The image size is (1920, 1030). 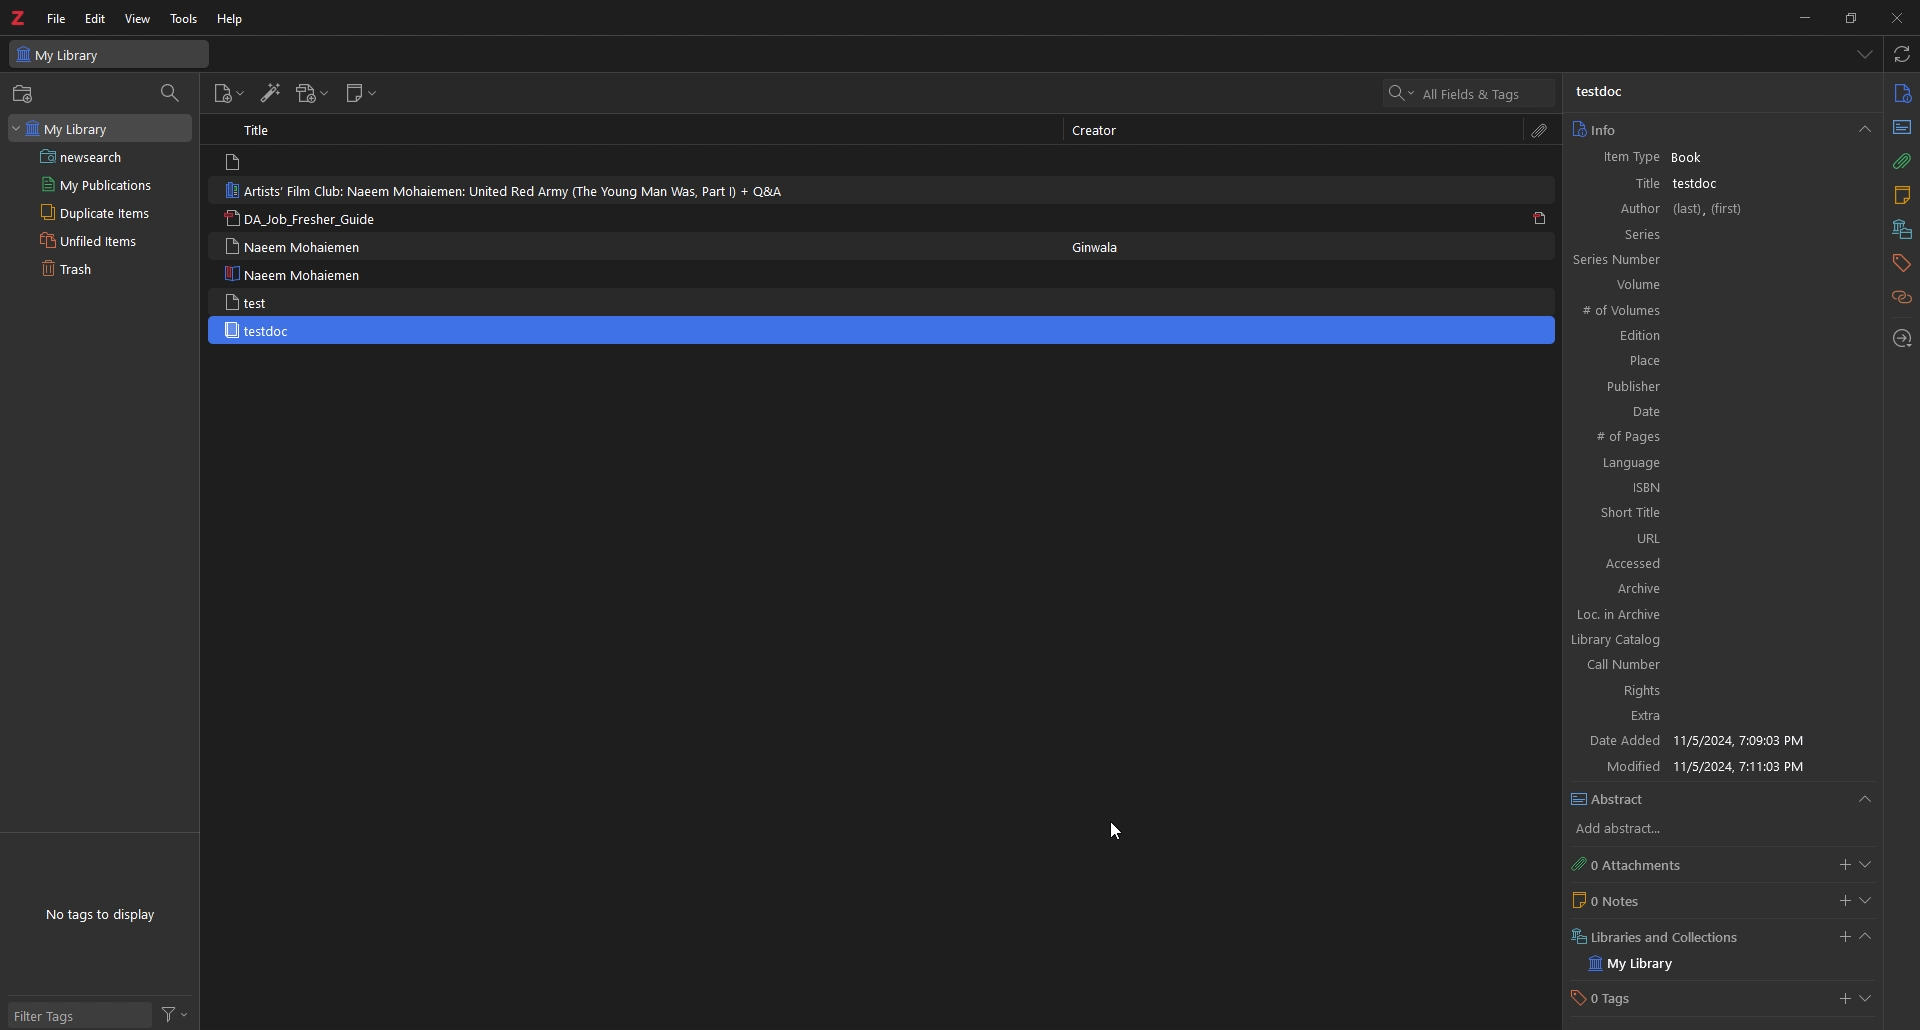 What do you see at coordinates (1869, 1001) in the screenshot?
I see `show` at bounding box center [1869, 1001].